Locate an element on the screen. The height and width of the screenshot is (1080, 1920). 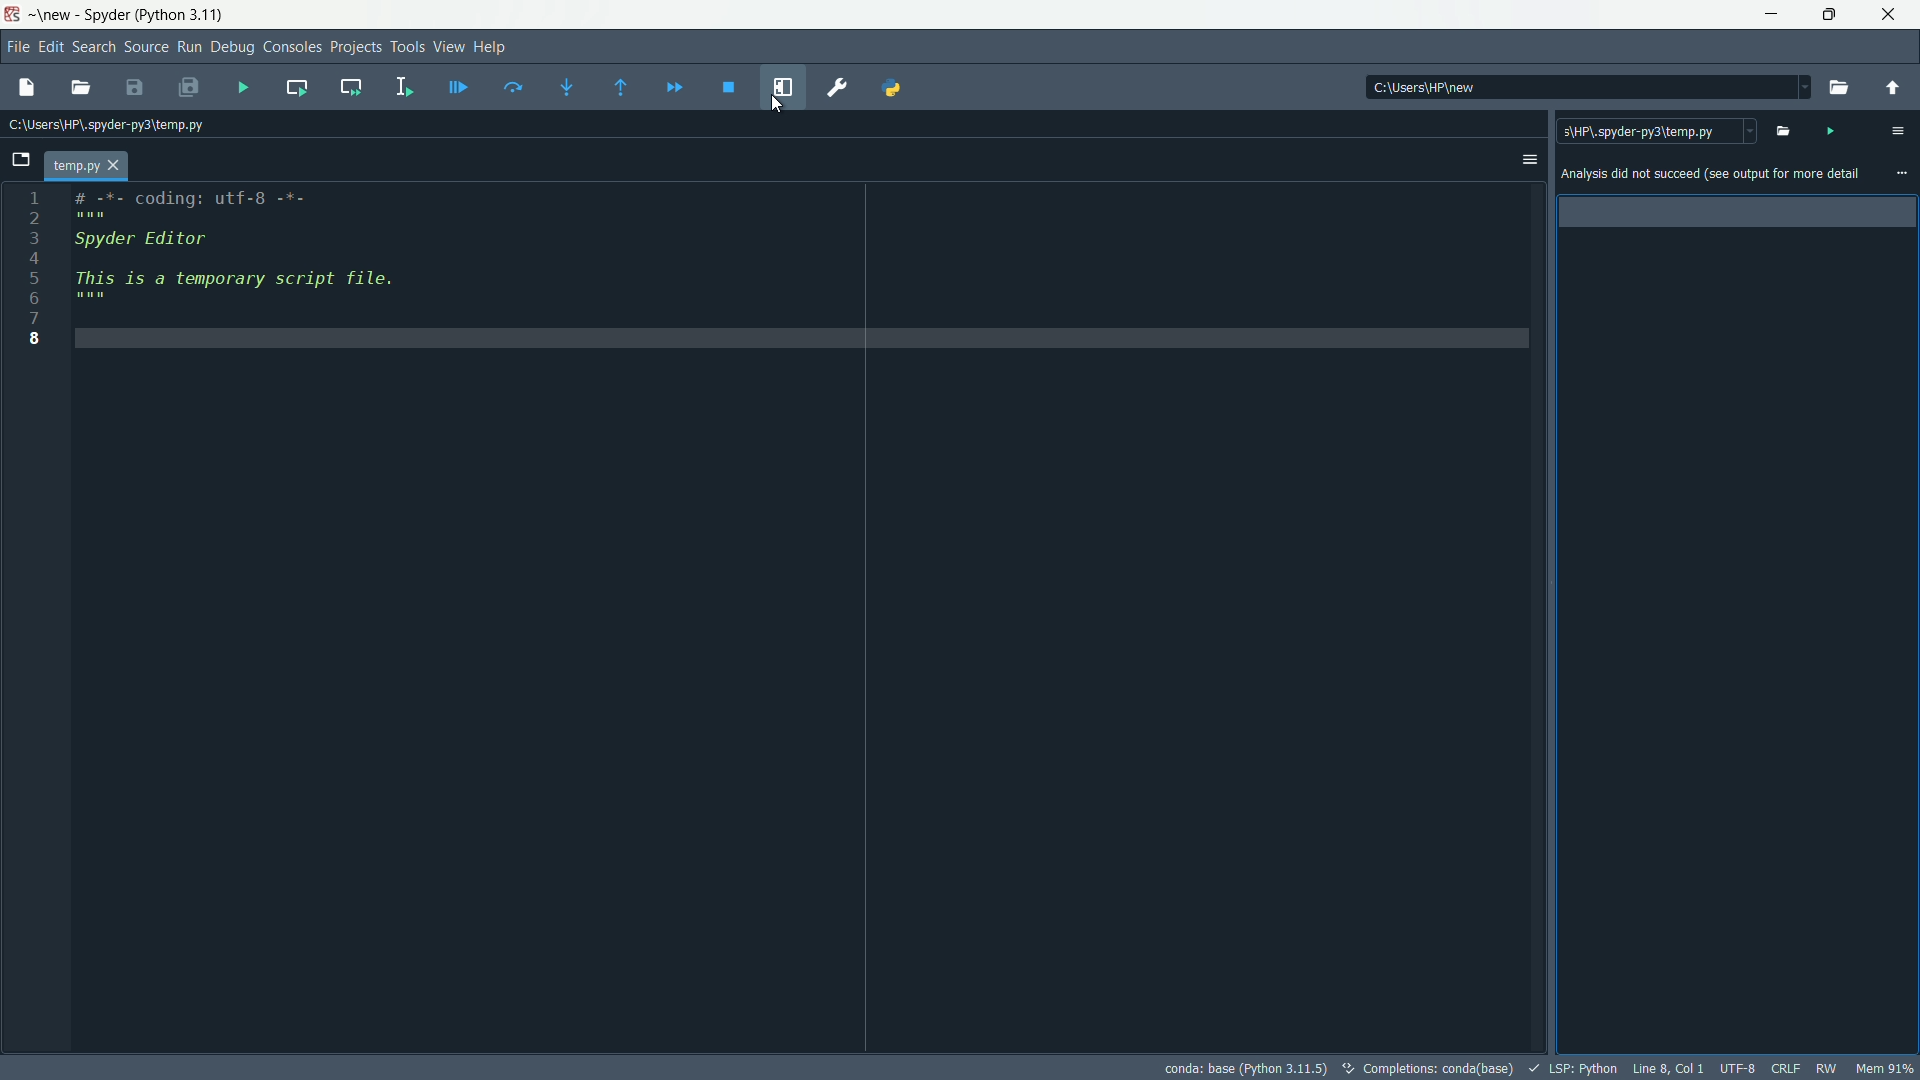
| C:\Users\HP\new is located at coordinates (1501, 86).